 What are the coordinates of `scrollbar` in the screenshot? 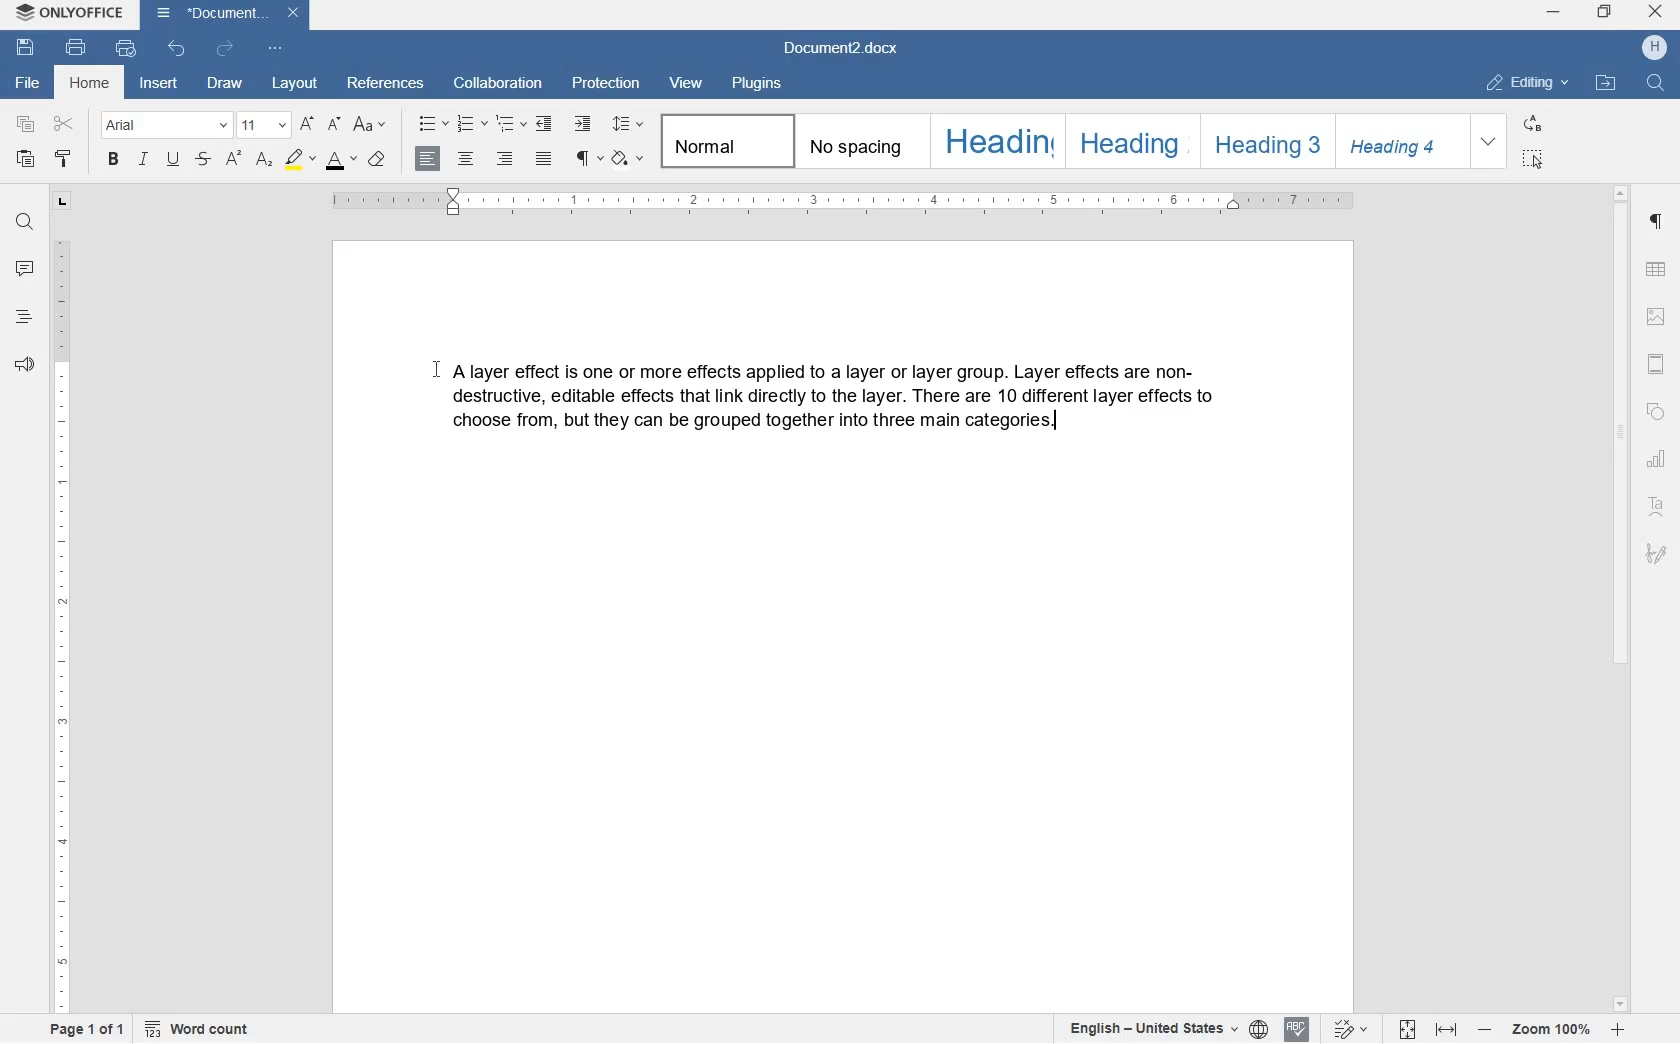 It's located at (1624, 597).